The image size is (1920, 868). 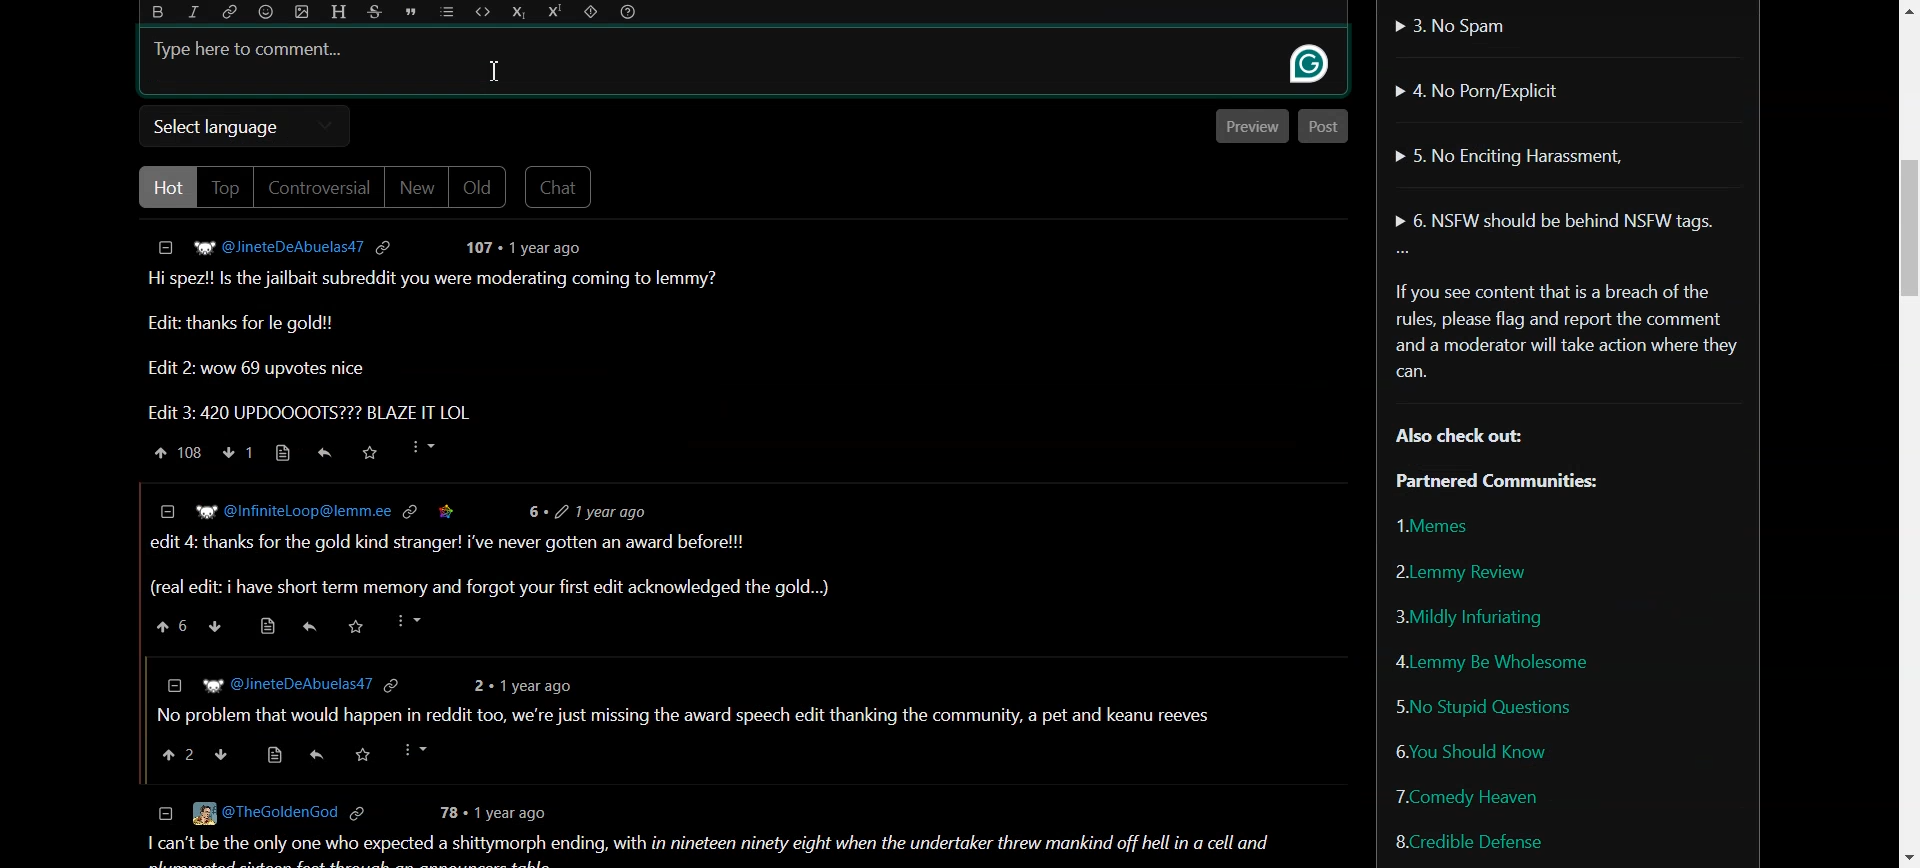 I want to click on Subscript, so click(x=519, y=12).